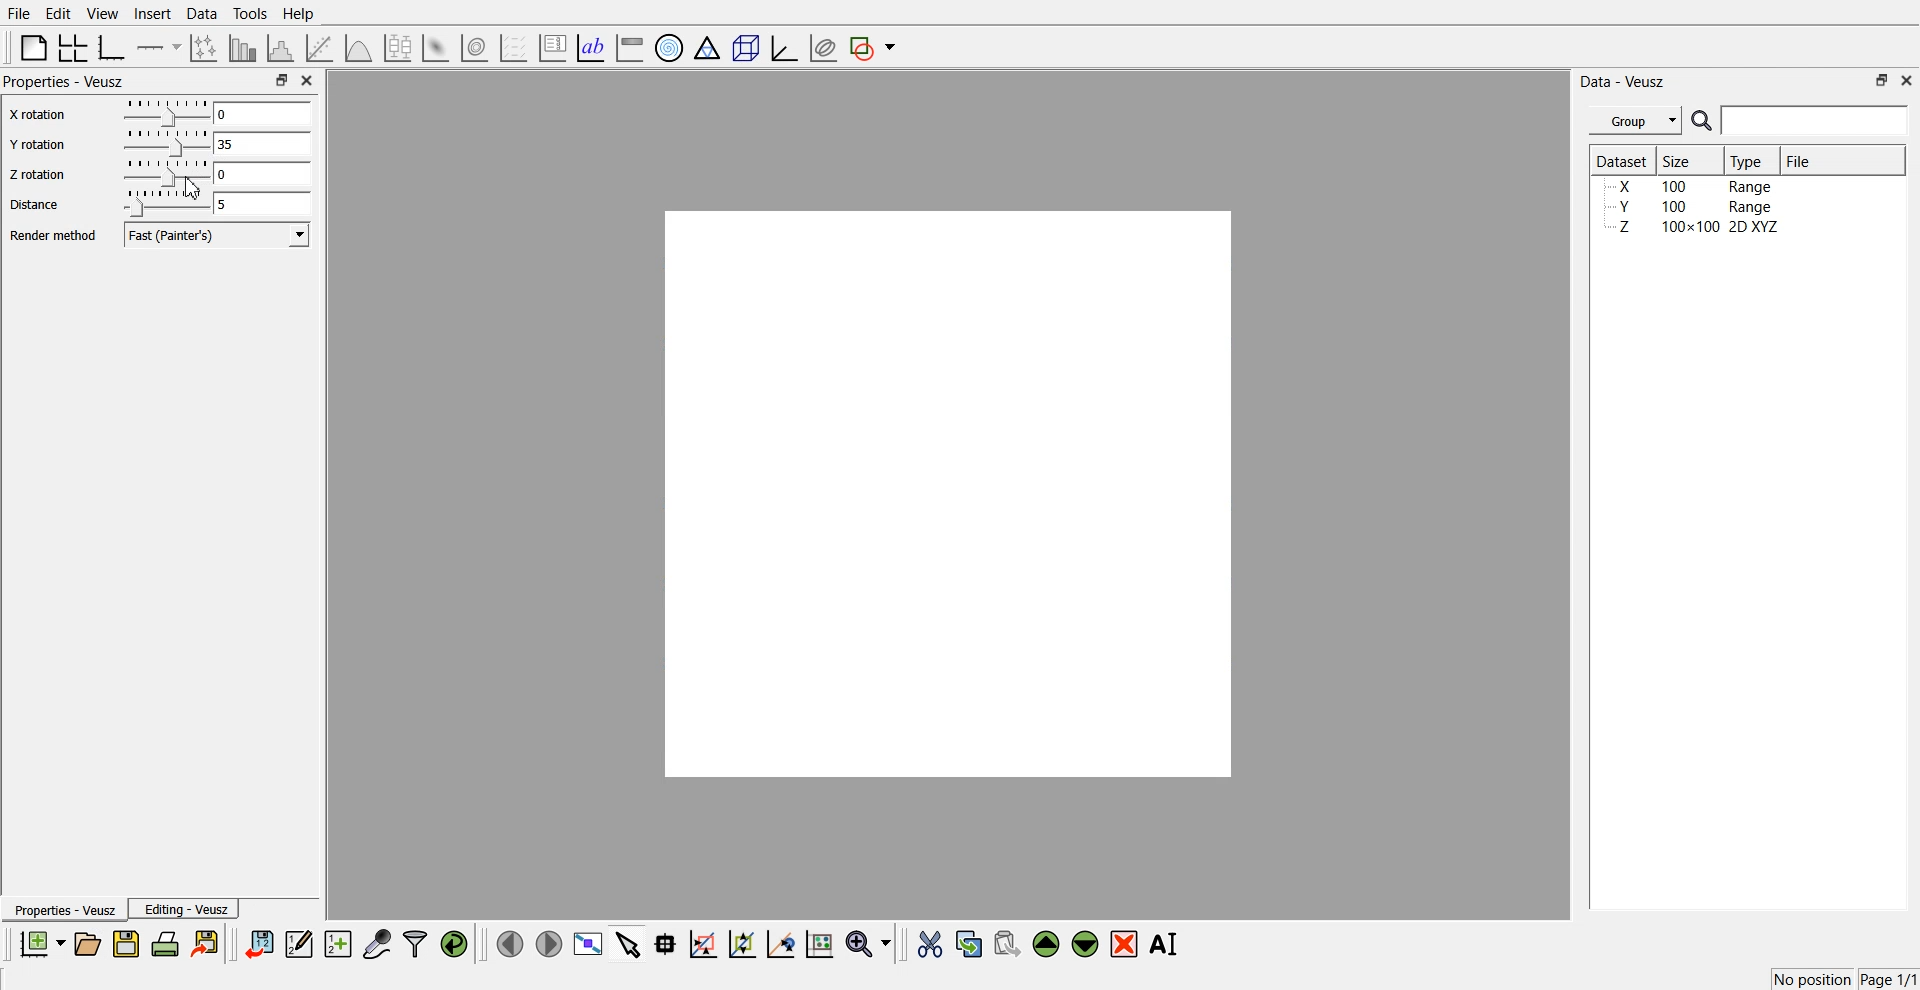 This screenshot has width=1920, height=990. What do you see at coordinates (260, 113) in the screenshot?
I see `0` at bounding box center [260, 113].